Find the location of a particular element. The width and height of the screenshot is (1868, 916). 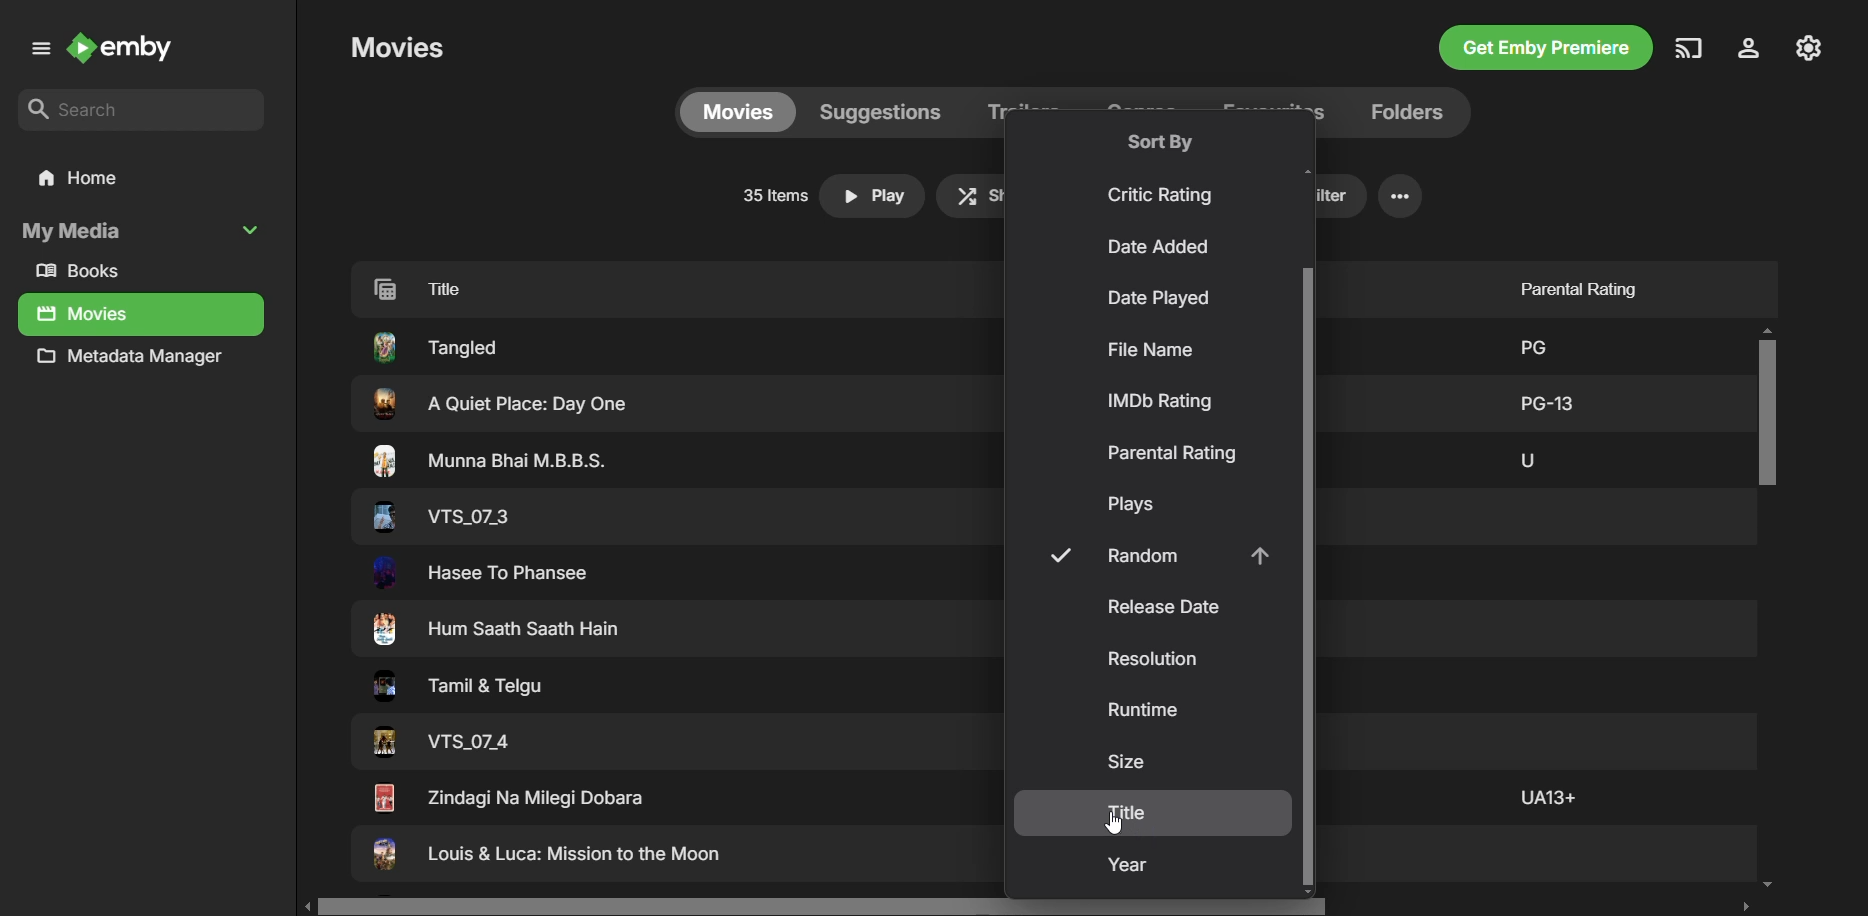

Resolution is located at coordinates (1156, 660).